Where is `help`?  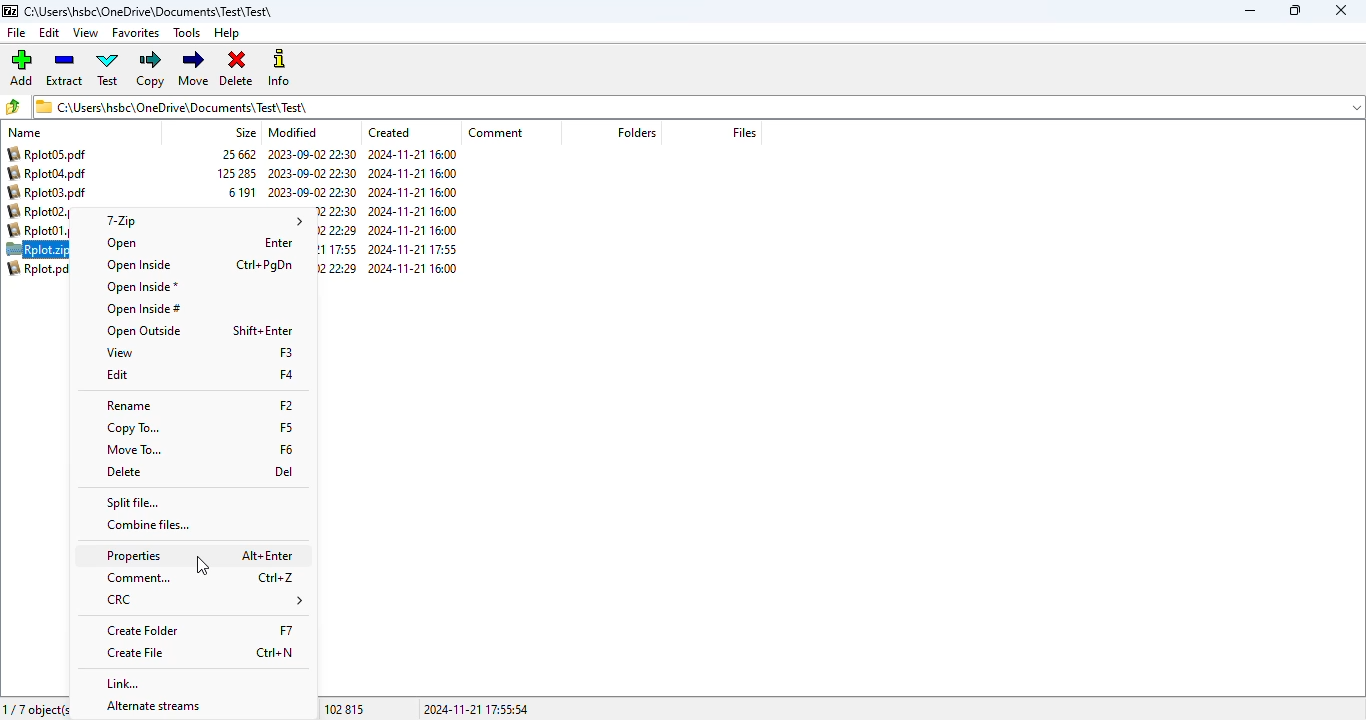 help is located at coordinates (226, 34).